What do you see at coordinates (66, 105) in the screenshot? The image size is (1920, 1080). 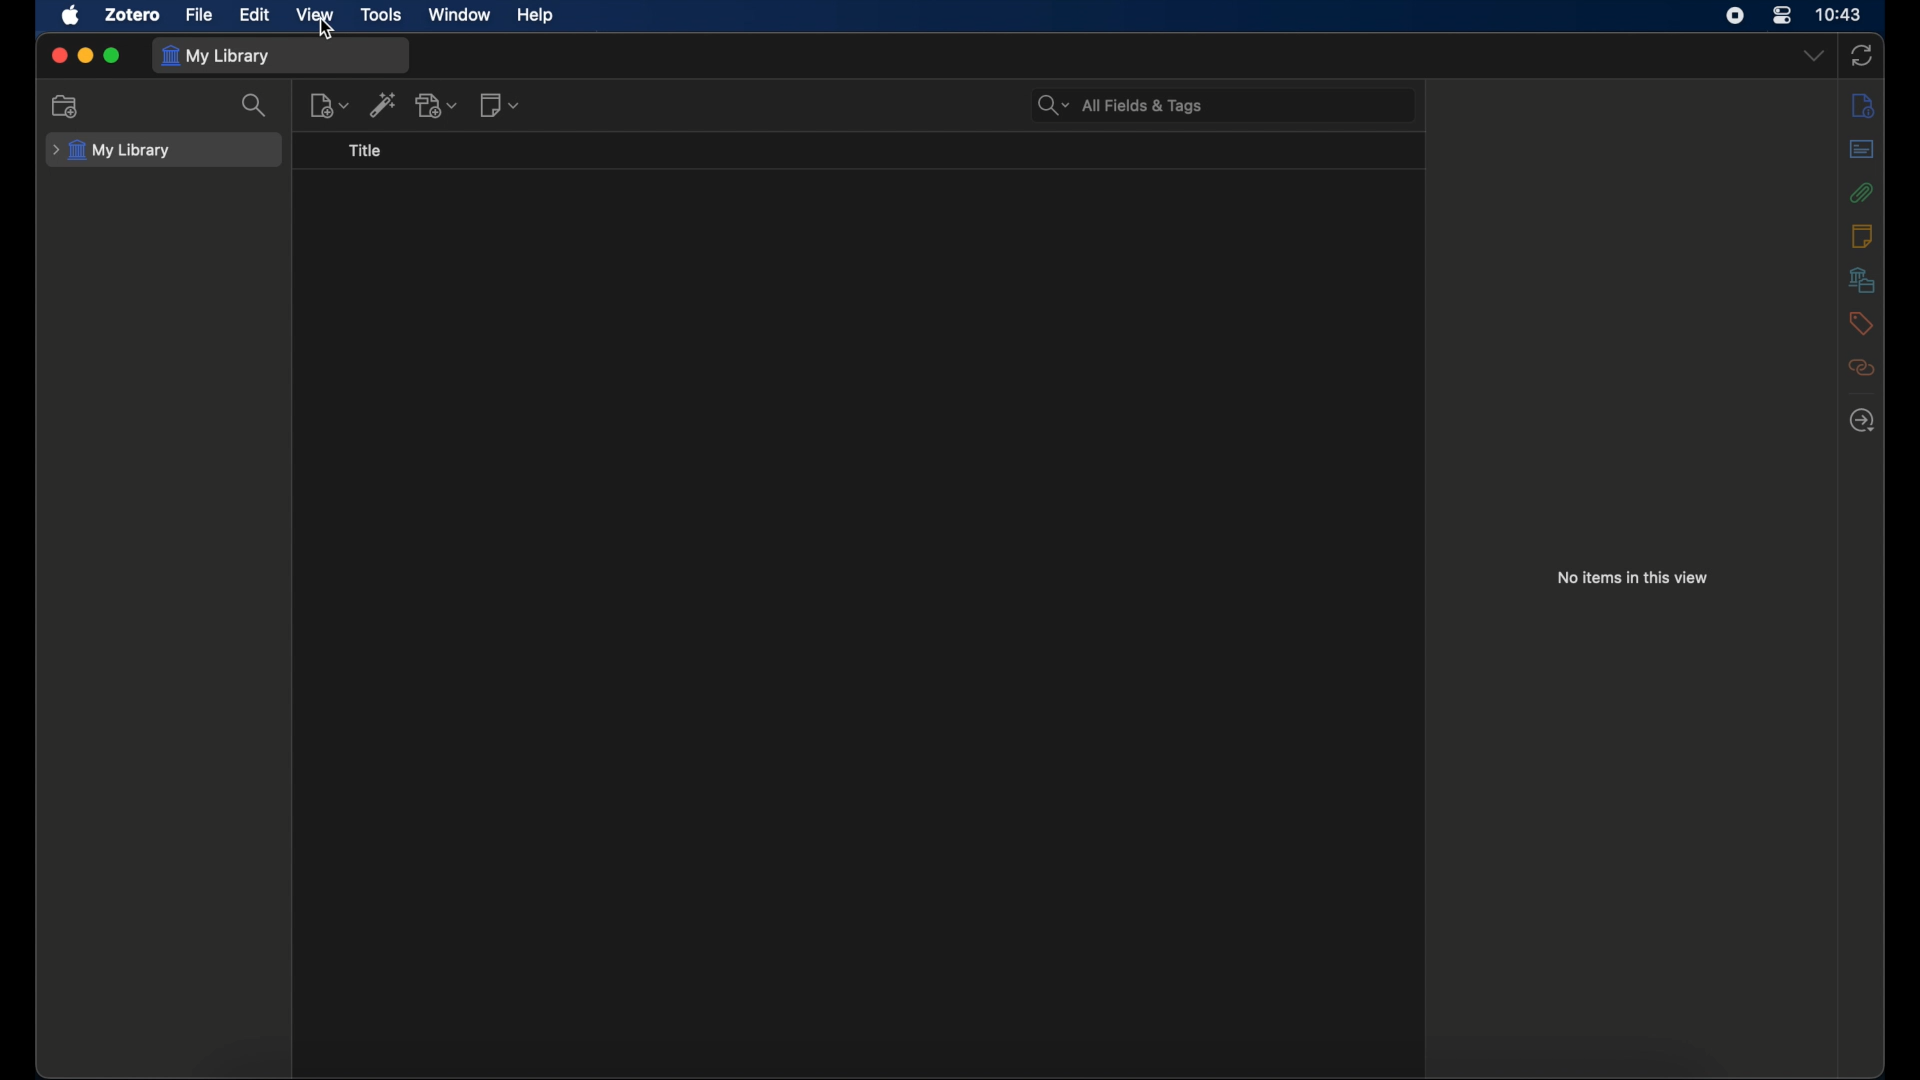 I see `new collections` at bounding box center [66, 105].